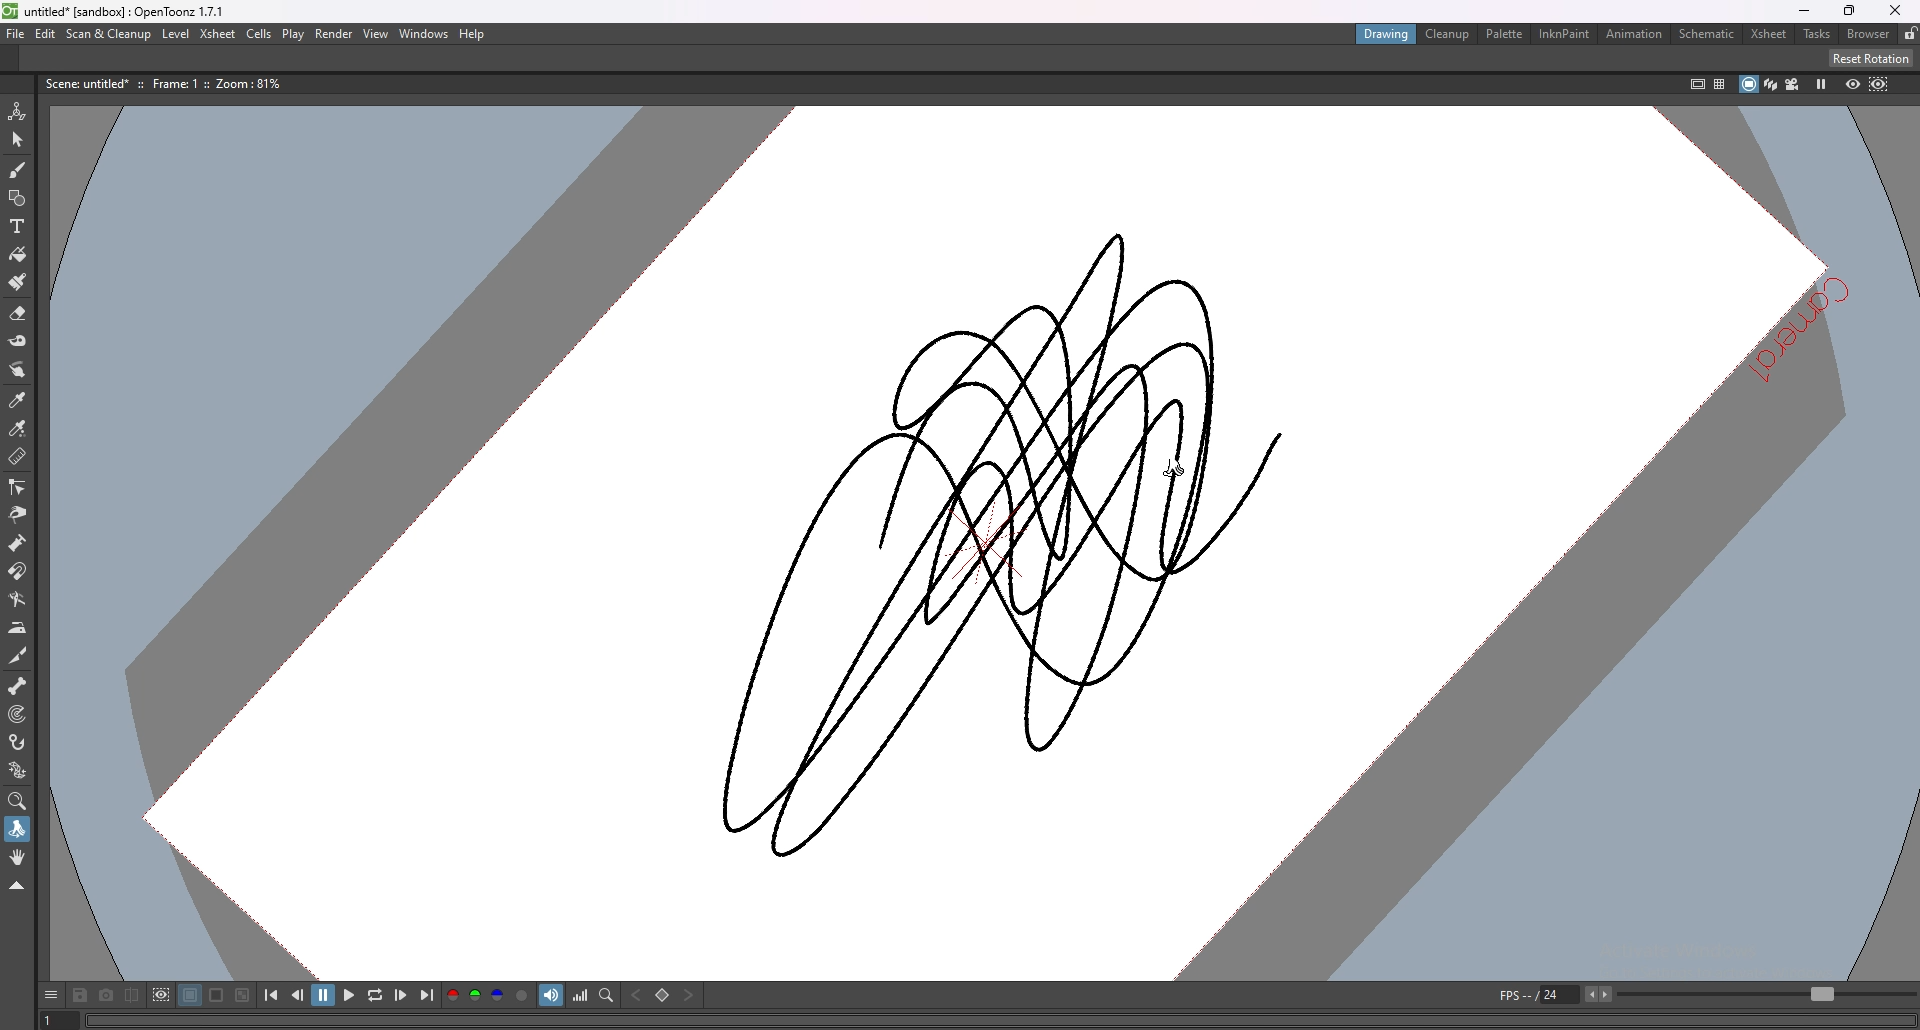 This screenshot has width=1920, height=1030. I want to click on zoom, so click(17, 801).